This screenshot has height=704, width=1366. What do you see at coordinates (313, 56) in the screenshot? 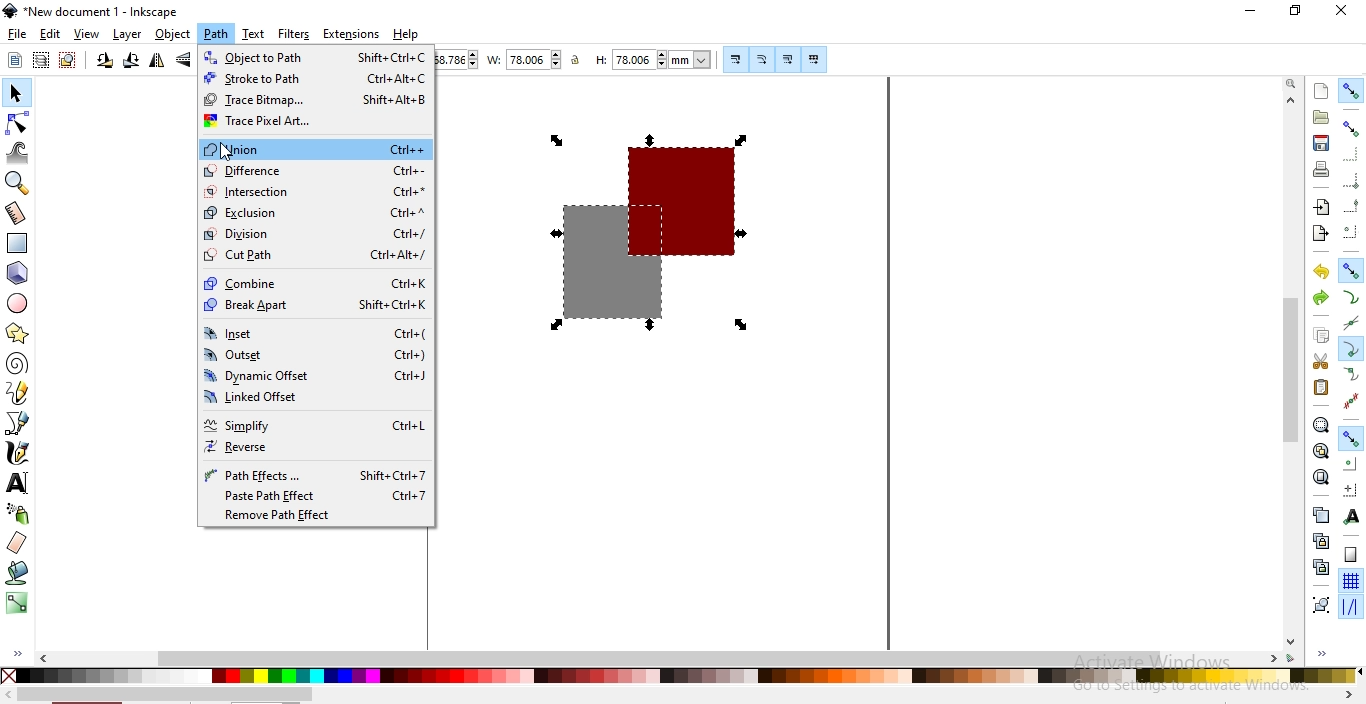
I see `object to path` at bounding box center [313, 56].